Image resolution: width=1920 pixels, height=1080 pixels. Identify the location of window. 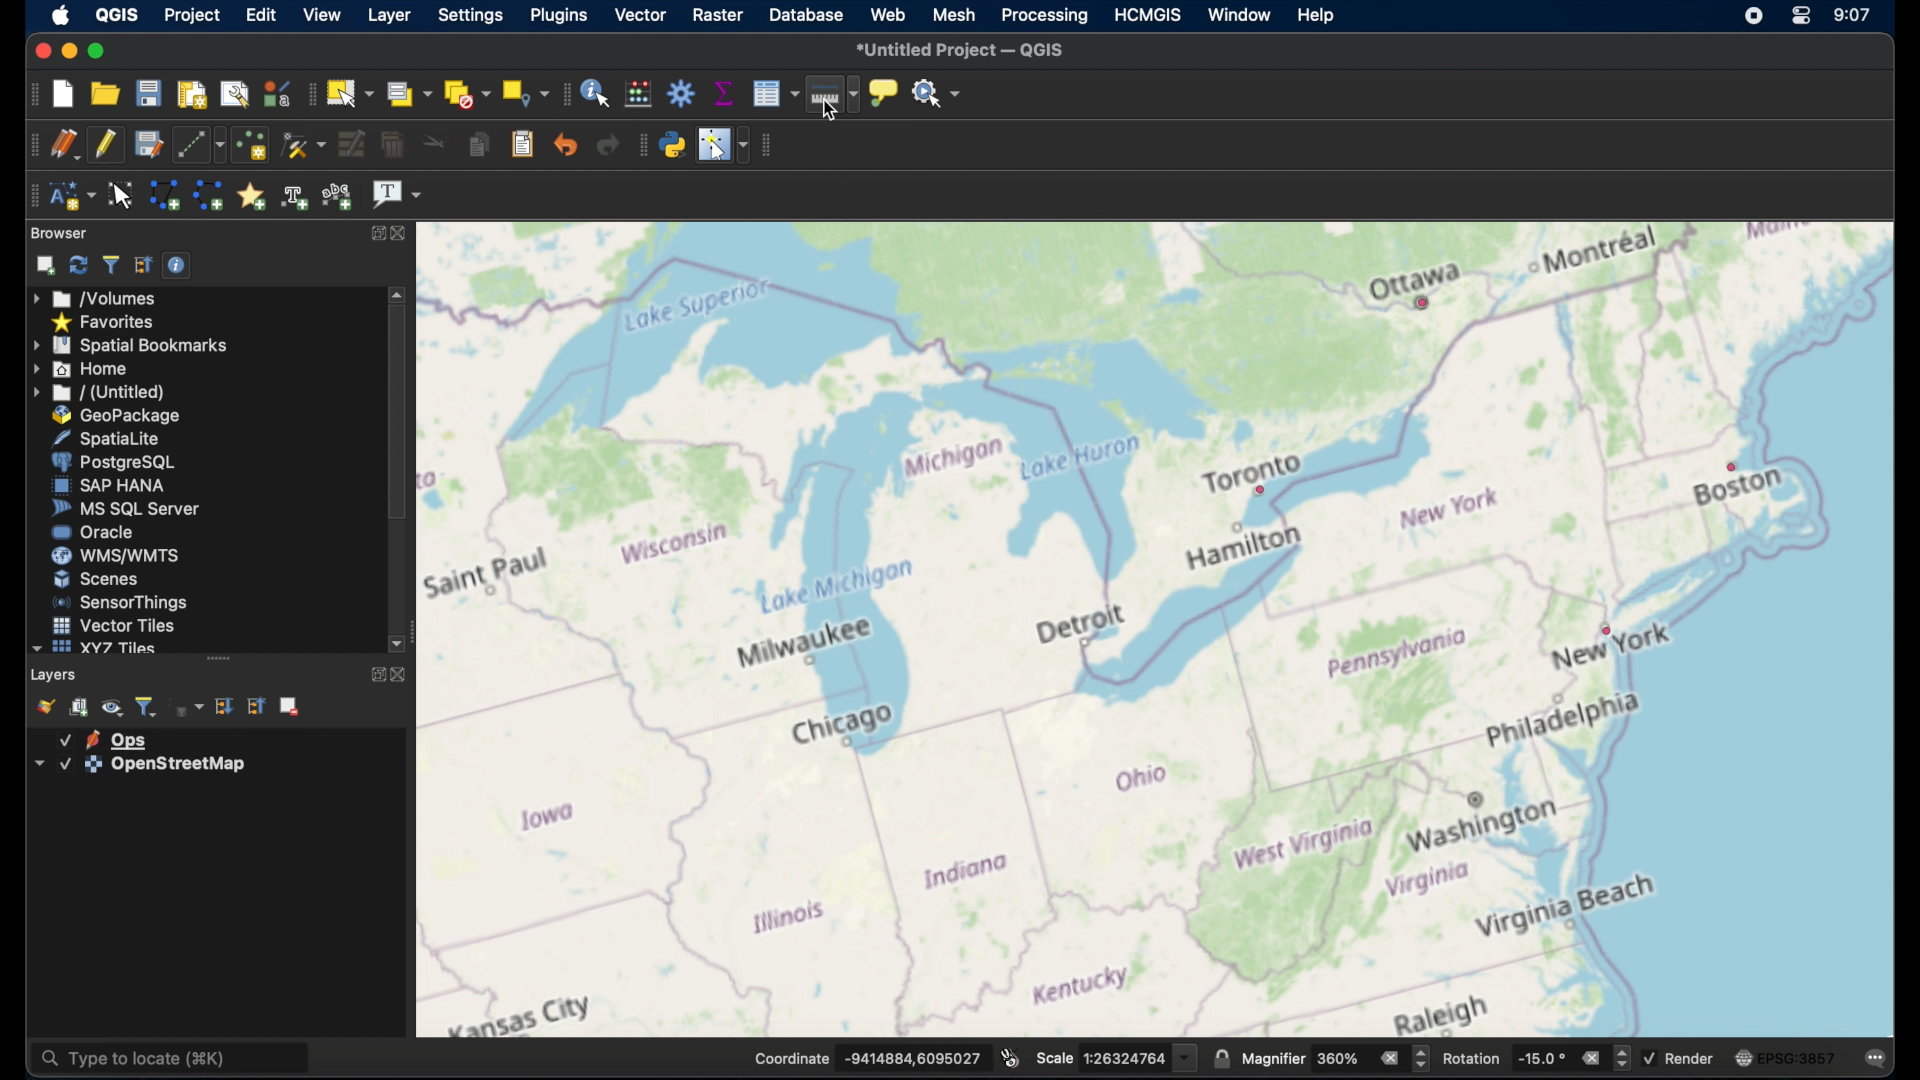
(1241, 13).